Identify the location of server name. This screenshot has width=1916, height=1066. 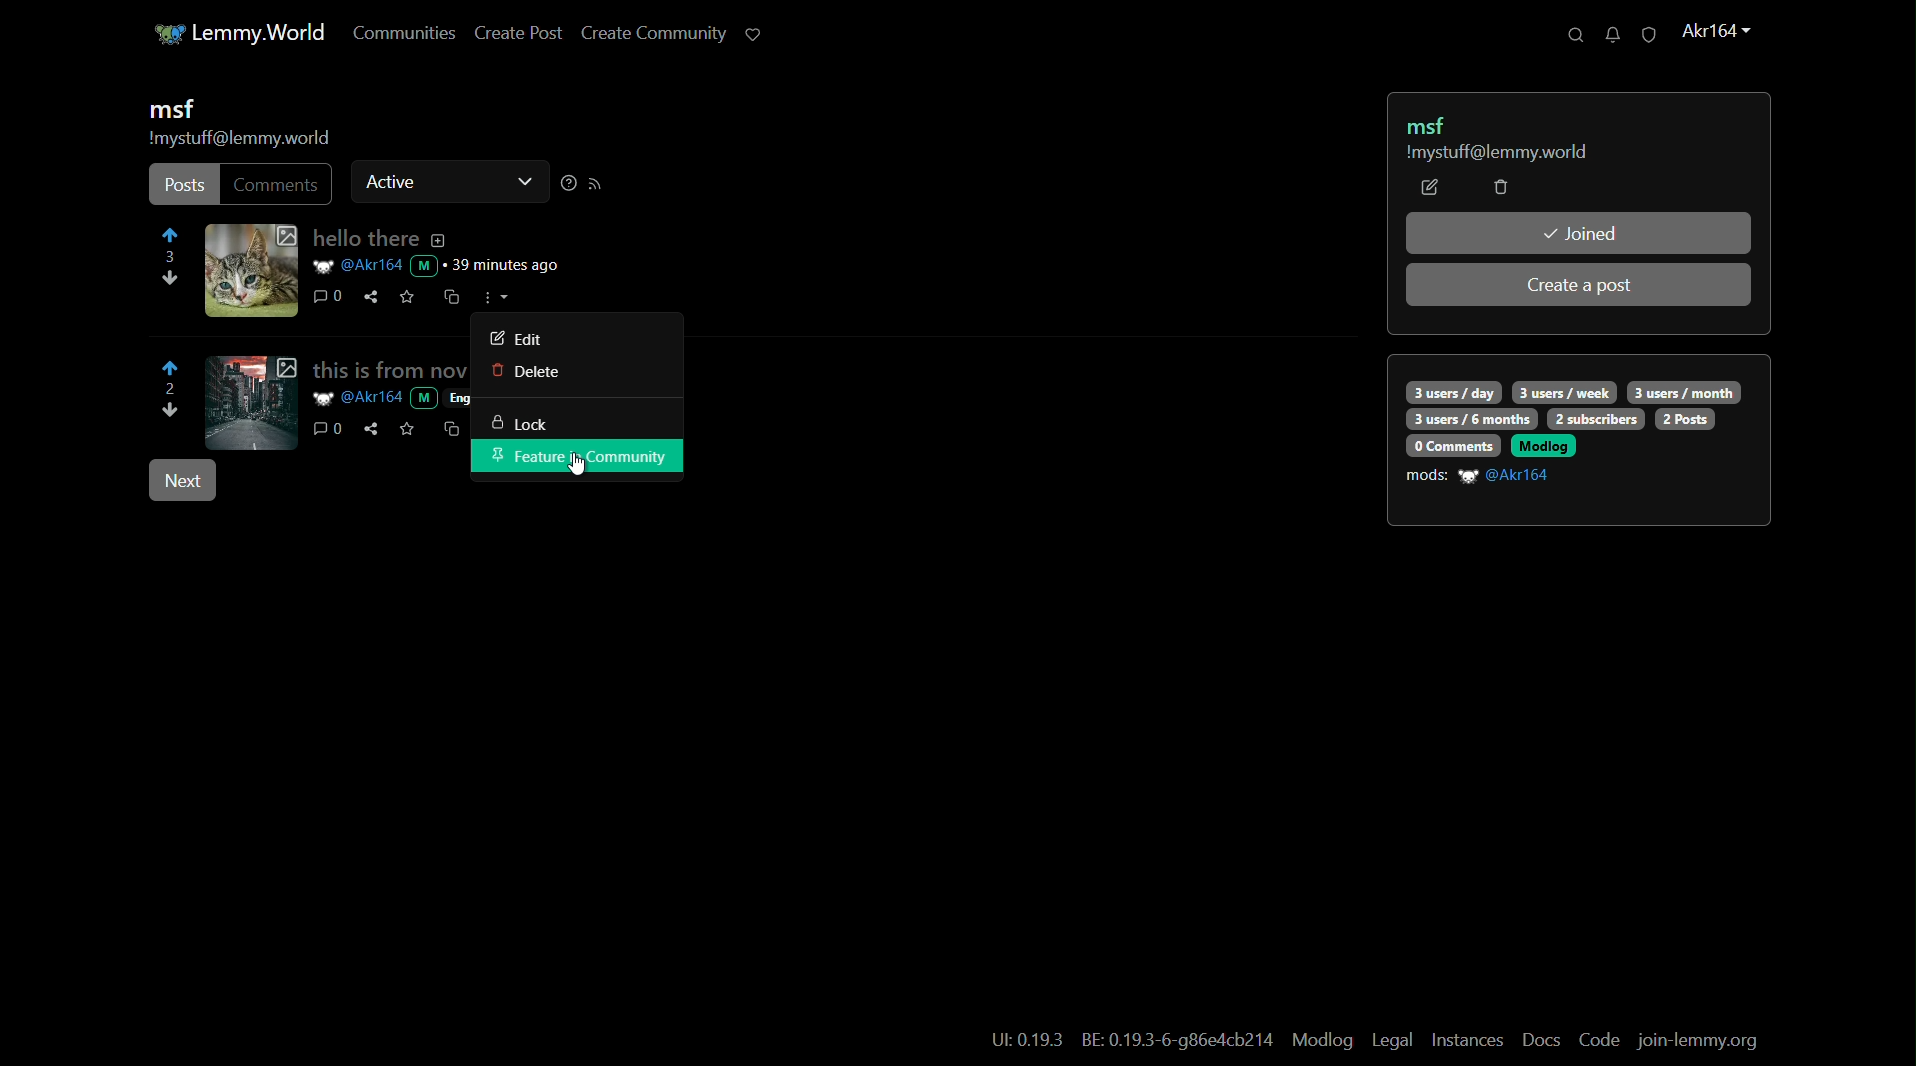
(1495, 154).